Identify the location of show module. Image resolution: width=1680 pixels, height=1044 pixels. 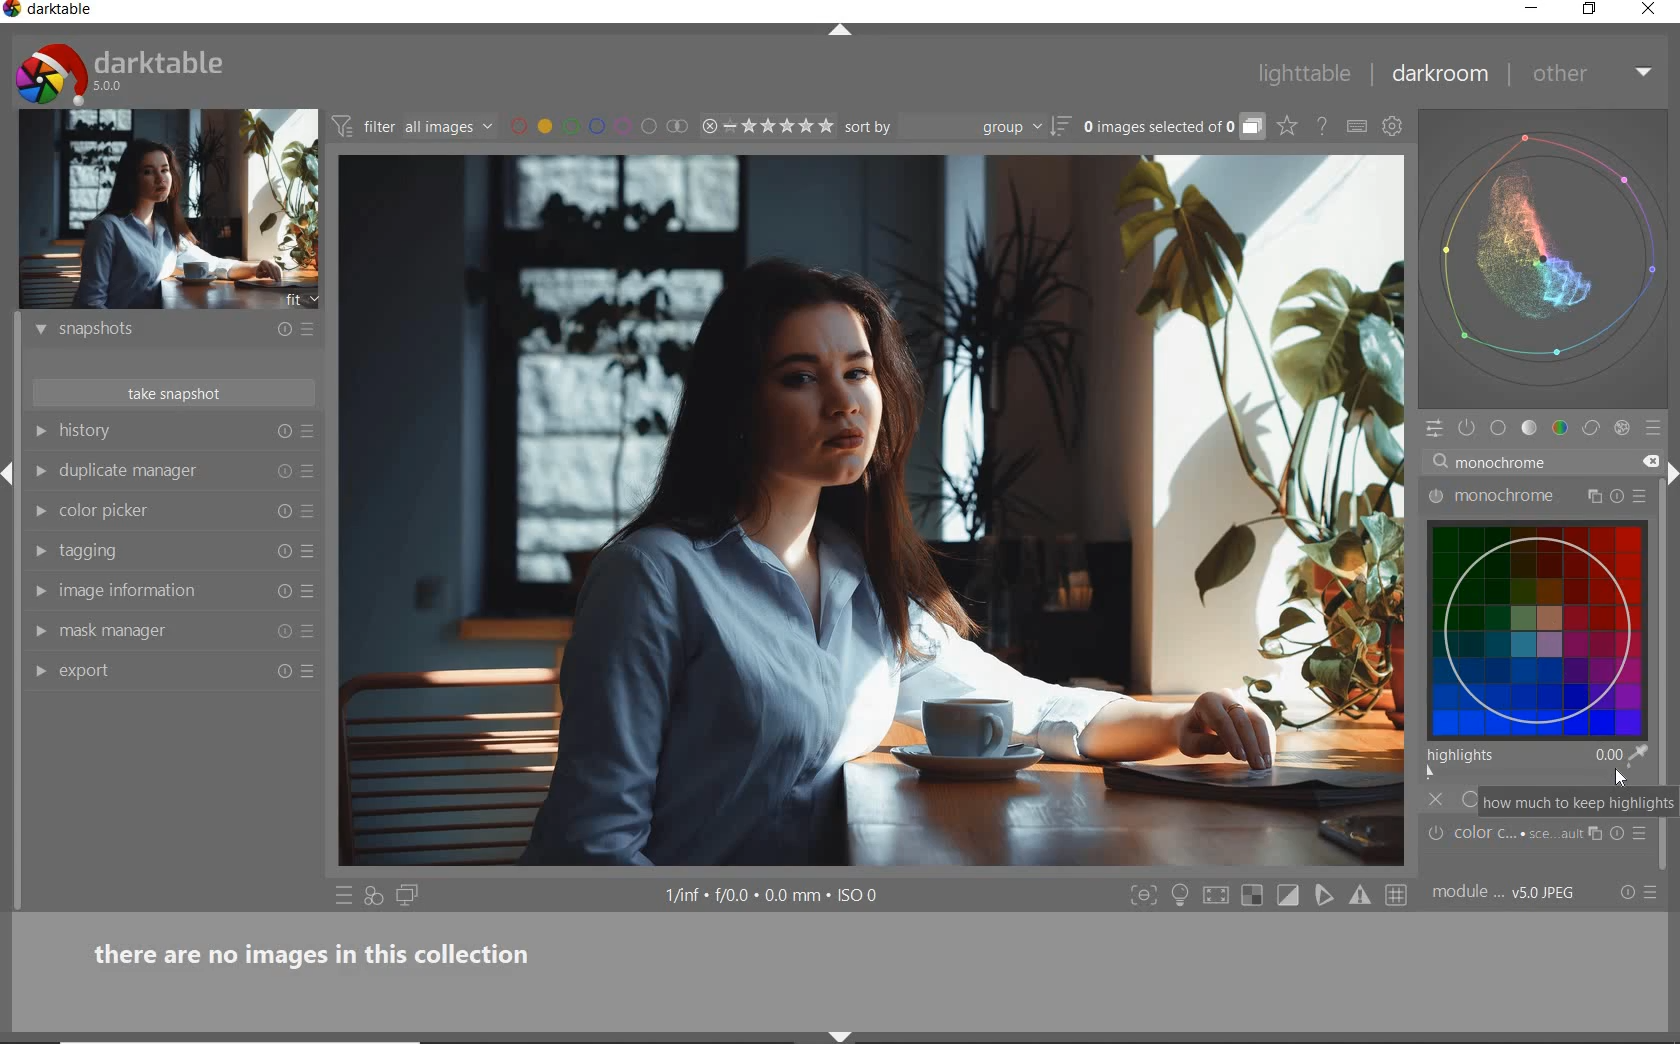
(38, 431).